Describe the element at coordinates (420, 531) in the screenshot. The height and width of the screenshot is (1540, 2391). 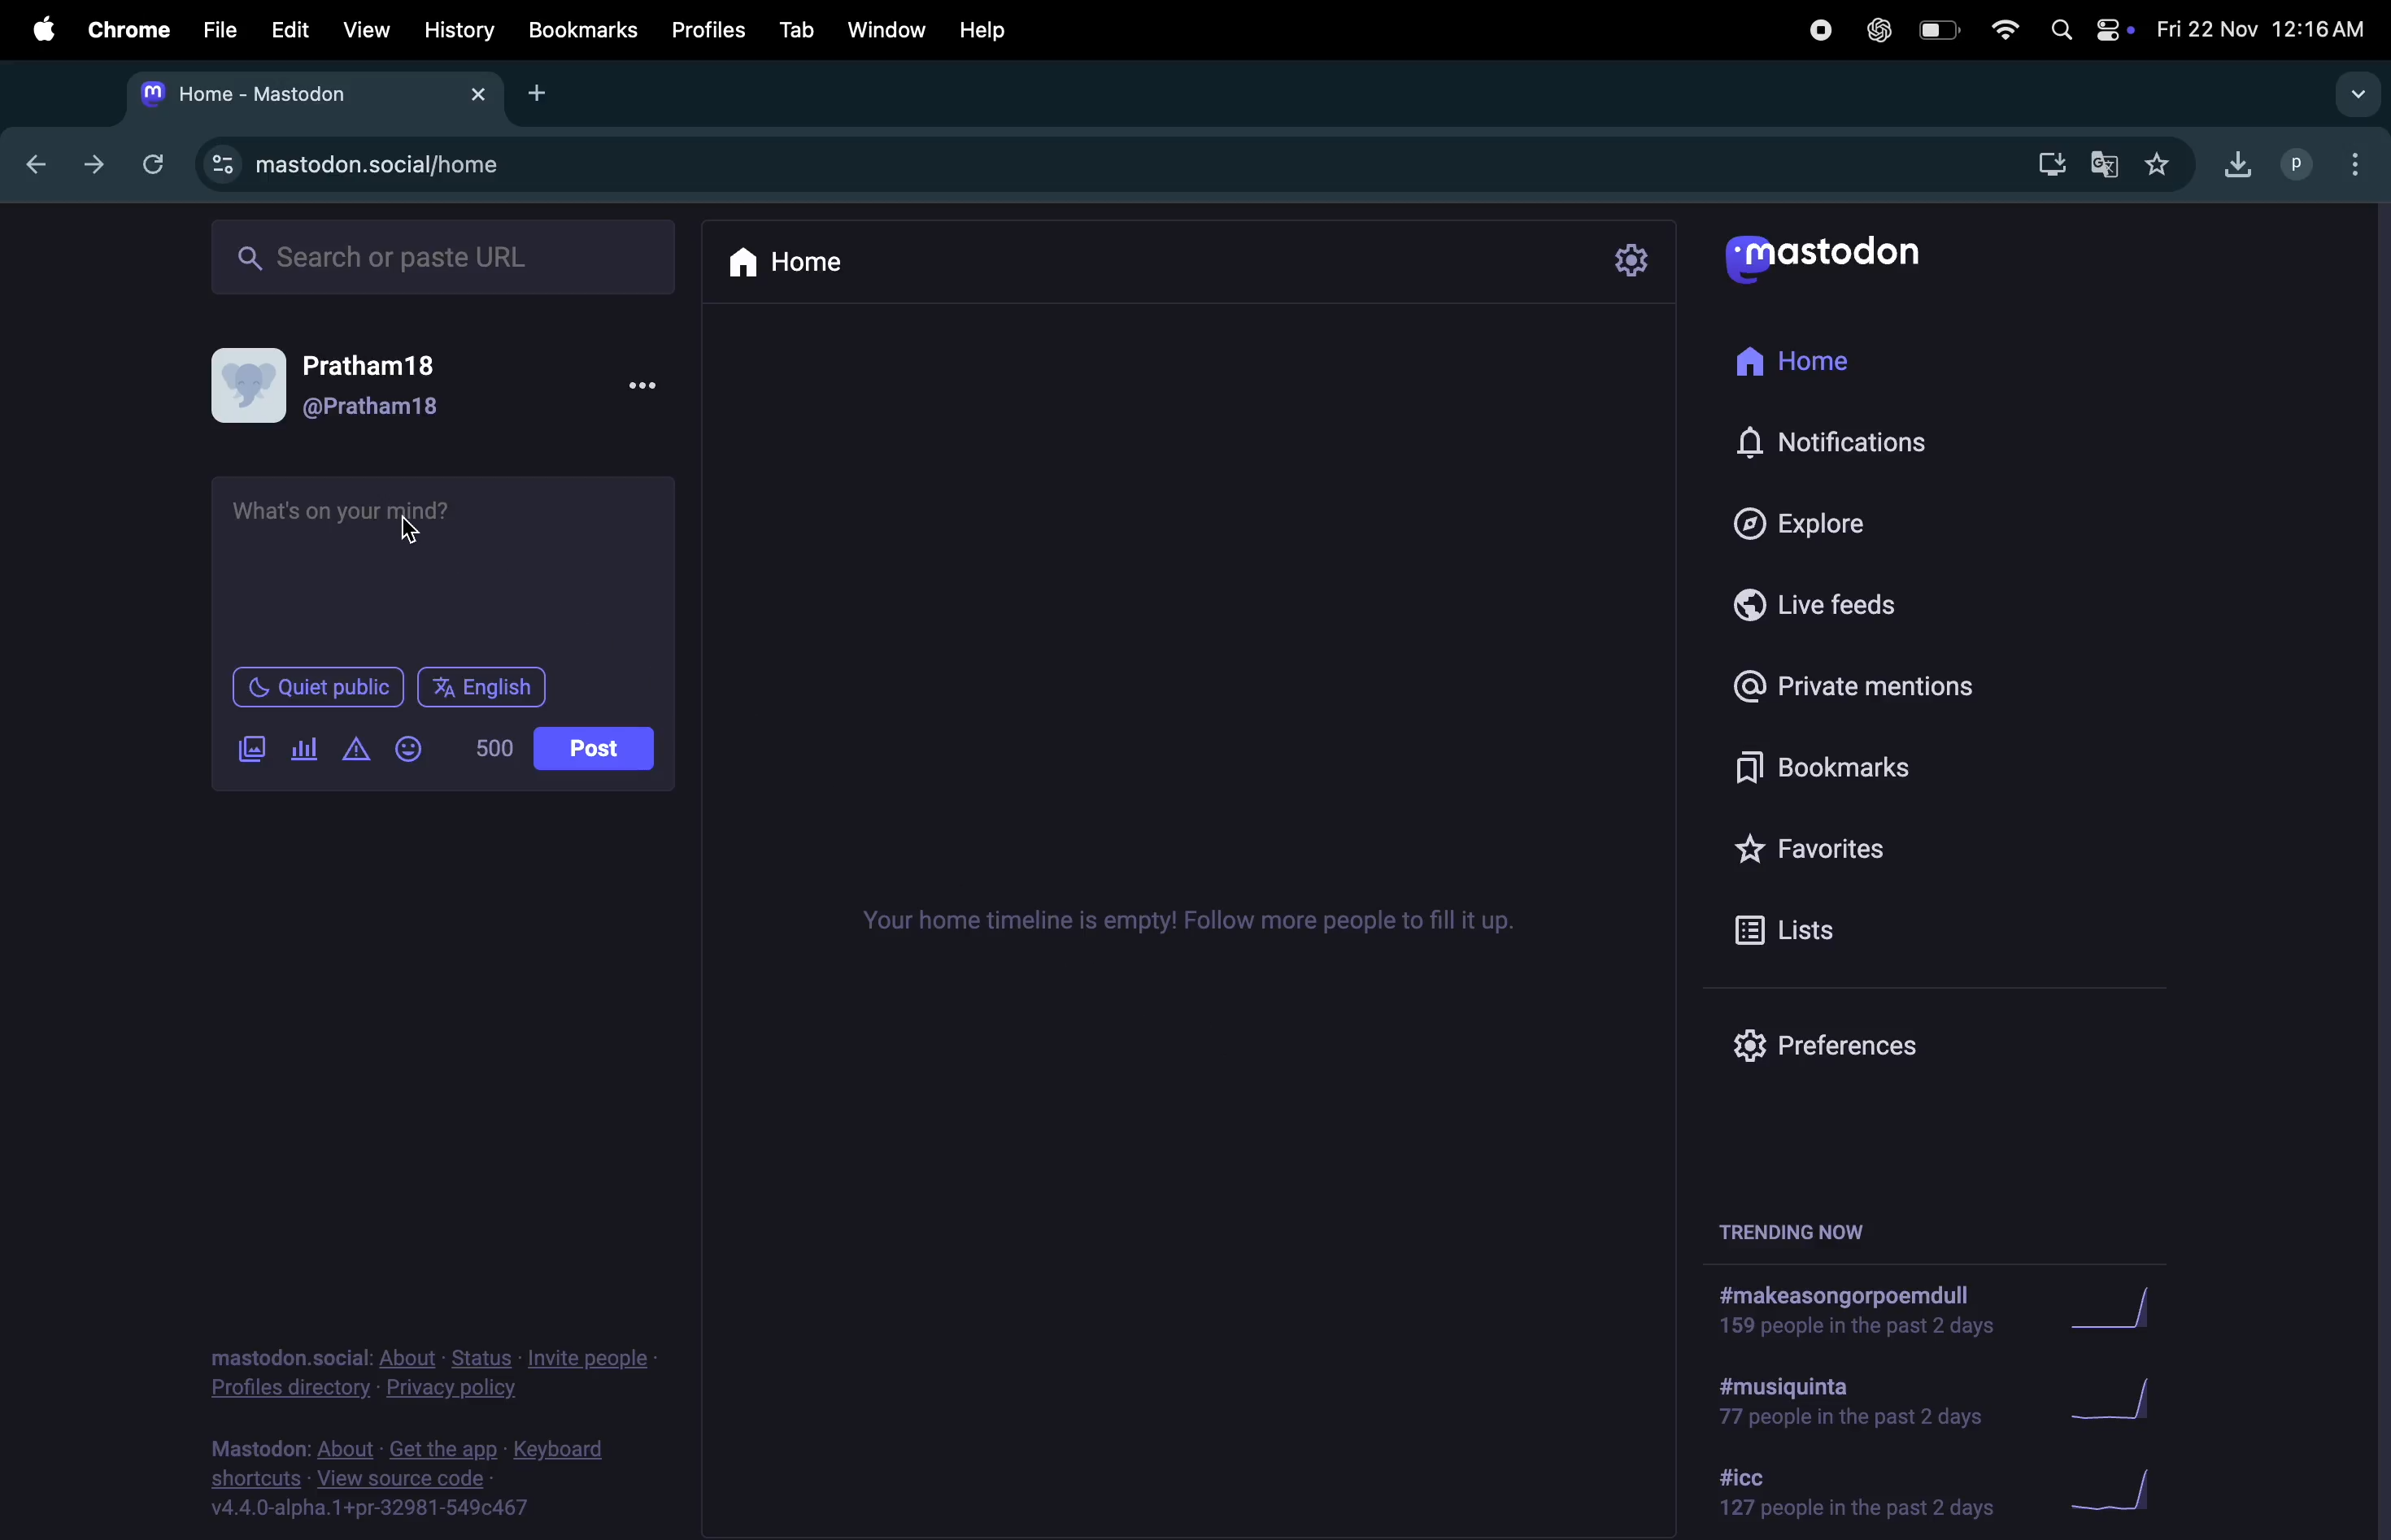
I see `cursor` at that location.